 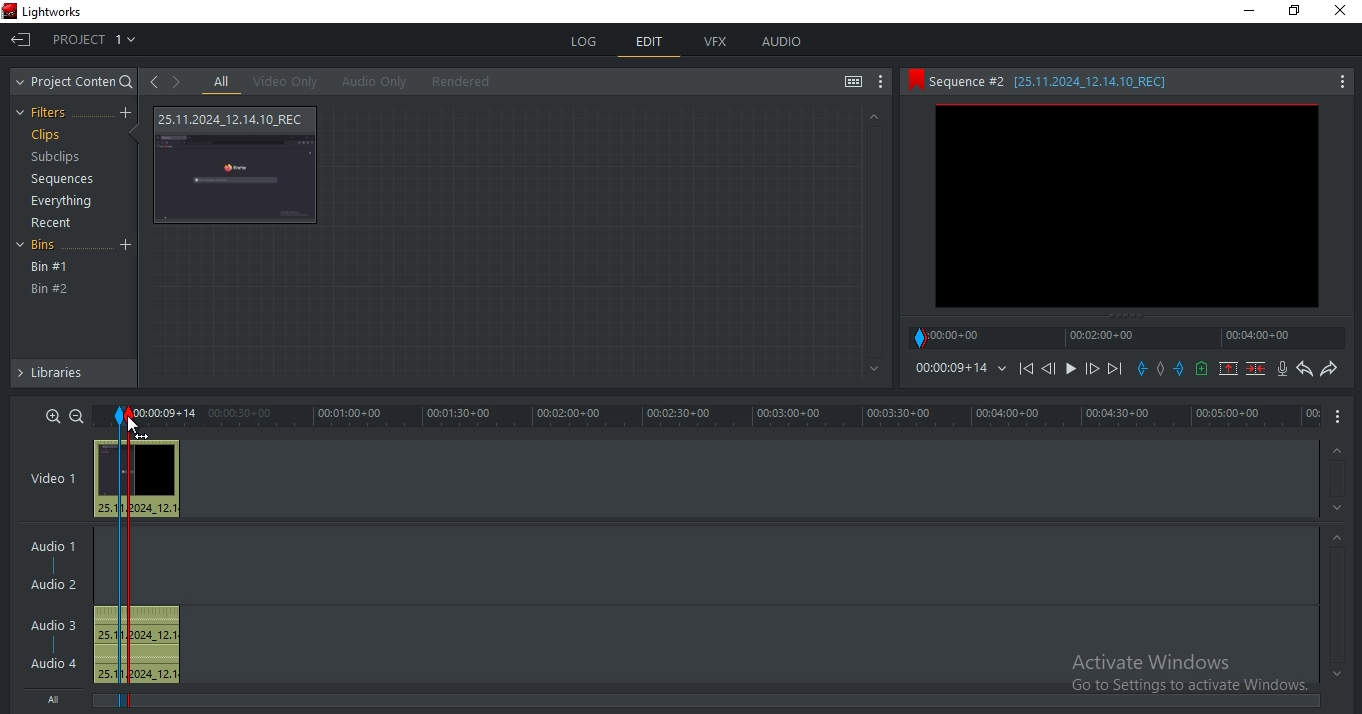 I want to click on add a cue, so click(x=1203, y=369).